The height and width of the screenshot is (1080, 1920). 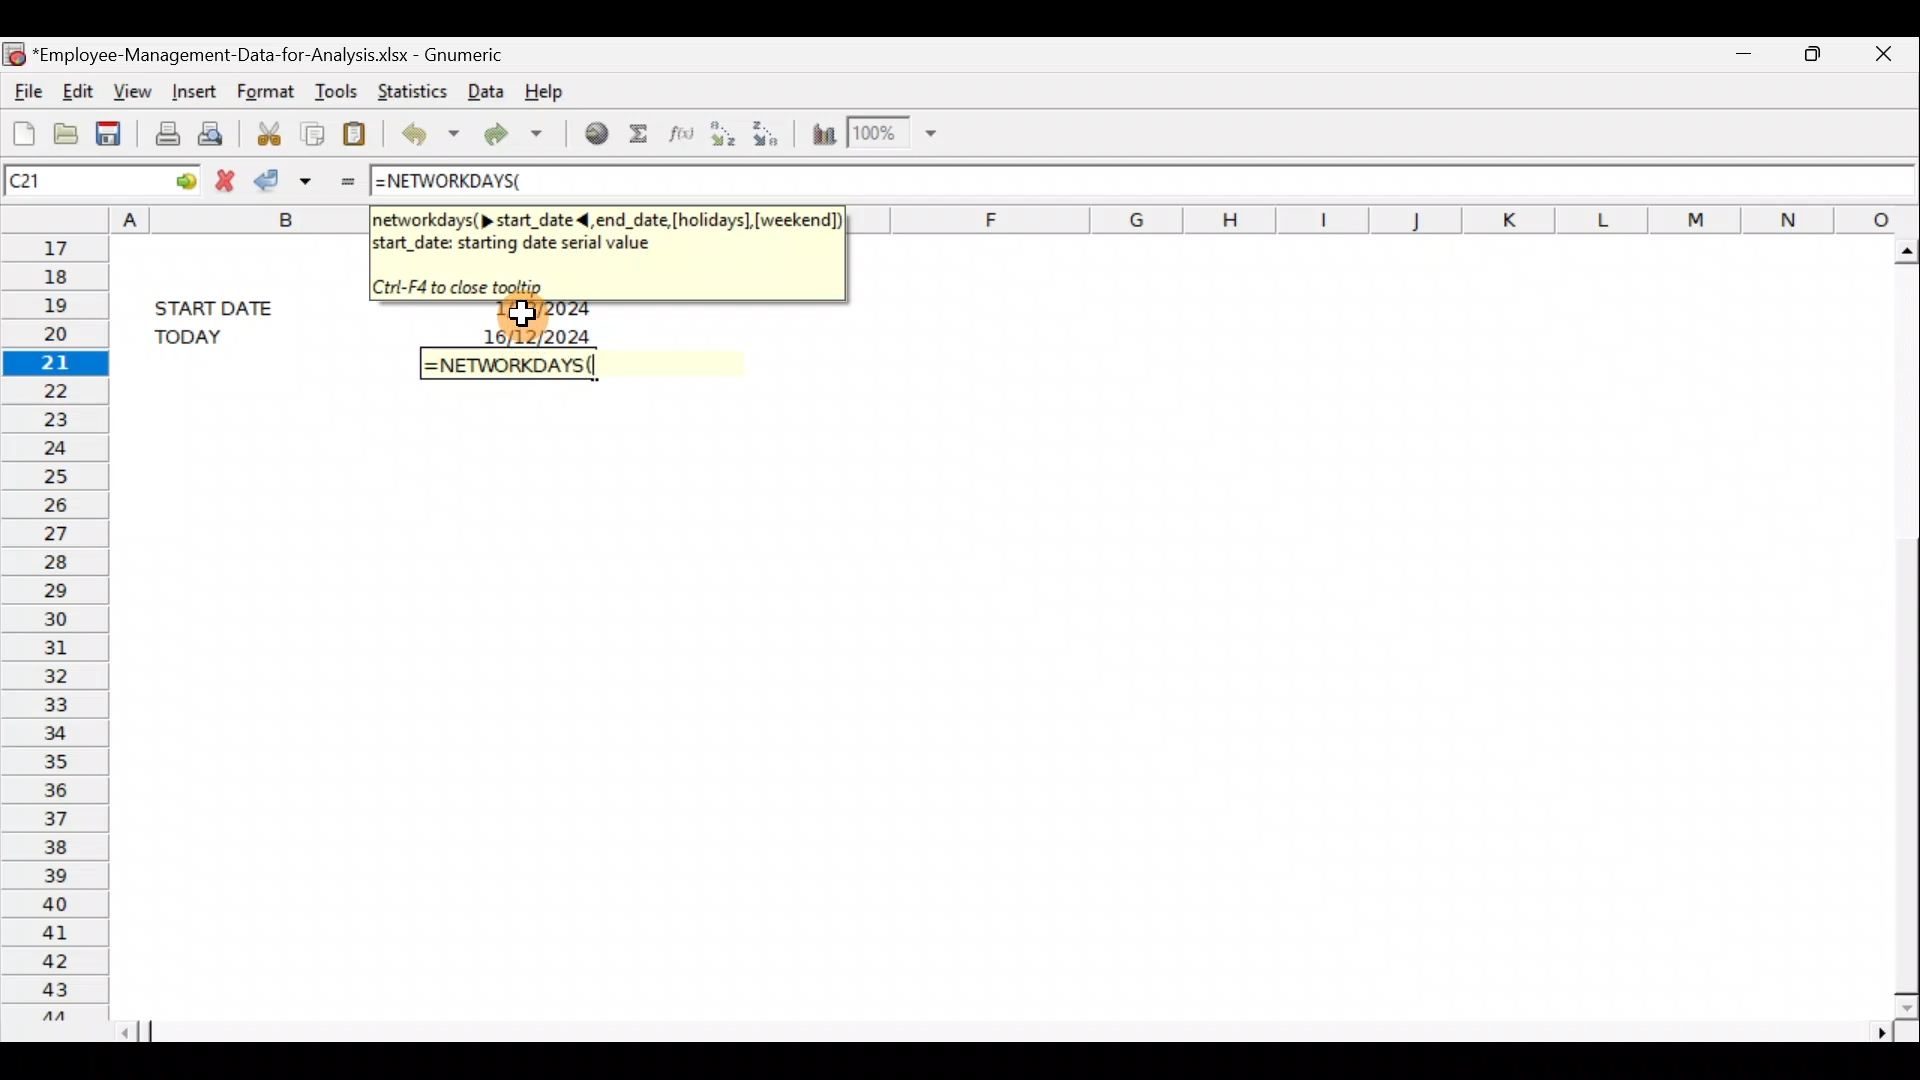 What do you see at coordinates (408, 89) in the screenshot?
I see `Statistics` at bounding box center [408, 89].